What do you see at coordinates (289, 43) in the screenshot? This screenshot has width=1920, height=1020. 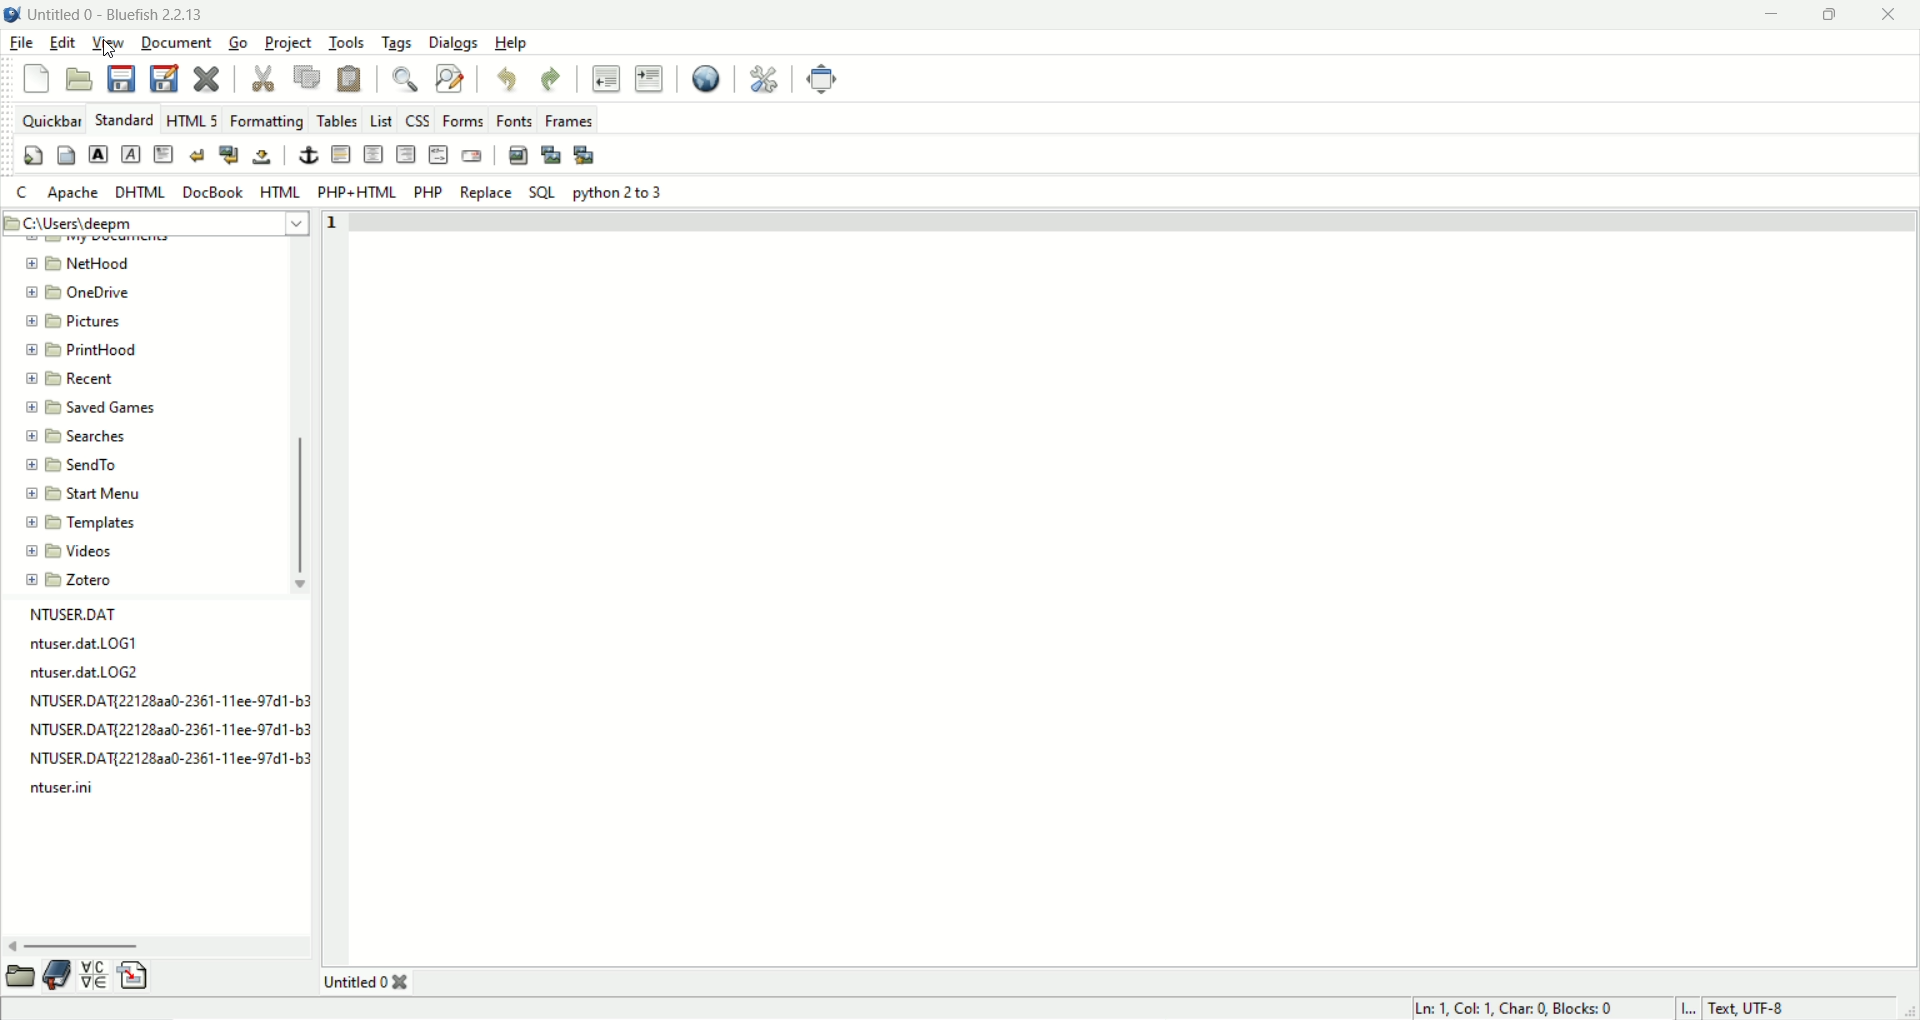 I see `project` at bounding box center [289, 43].